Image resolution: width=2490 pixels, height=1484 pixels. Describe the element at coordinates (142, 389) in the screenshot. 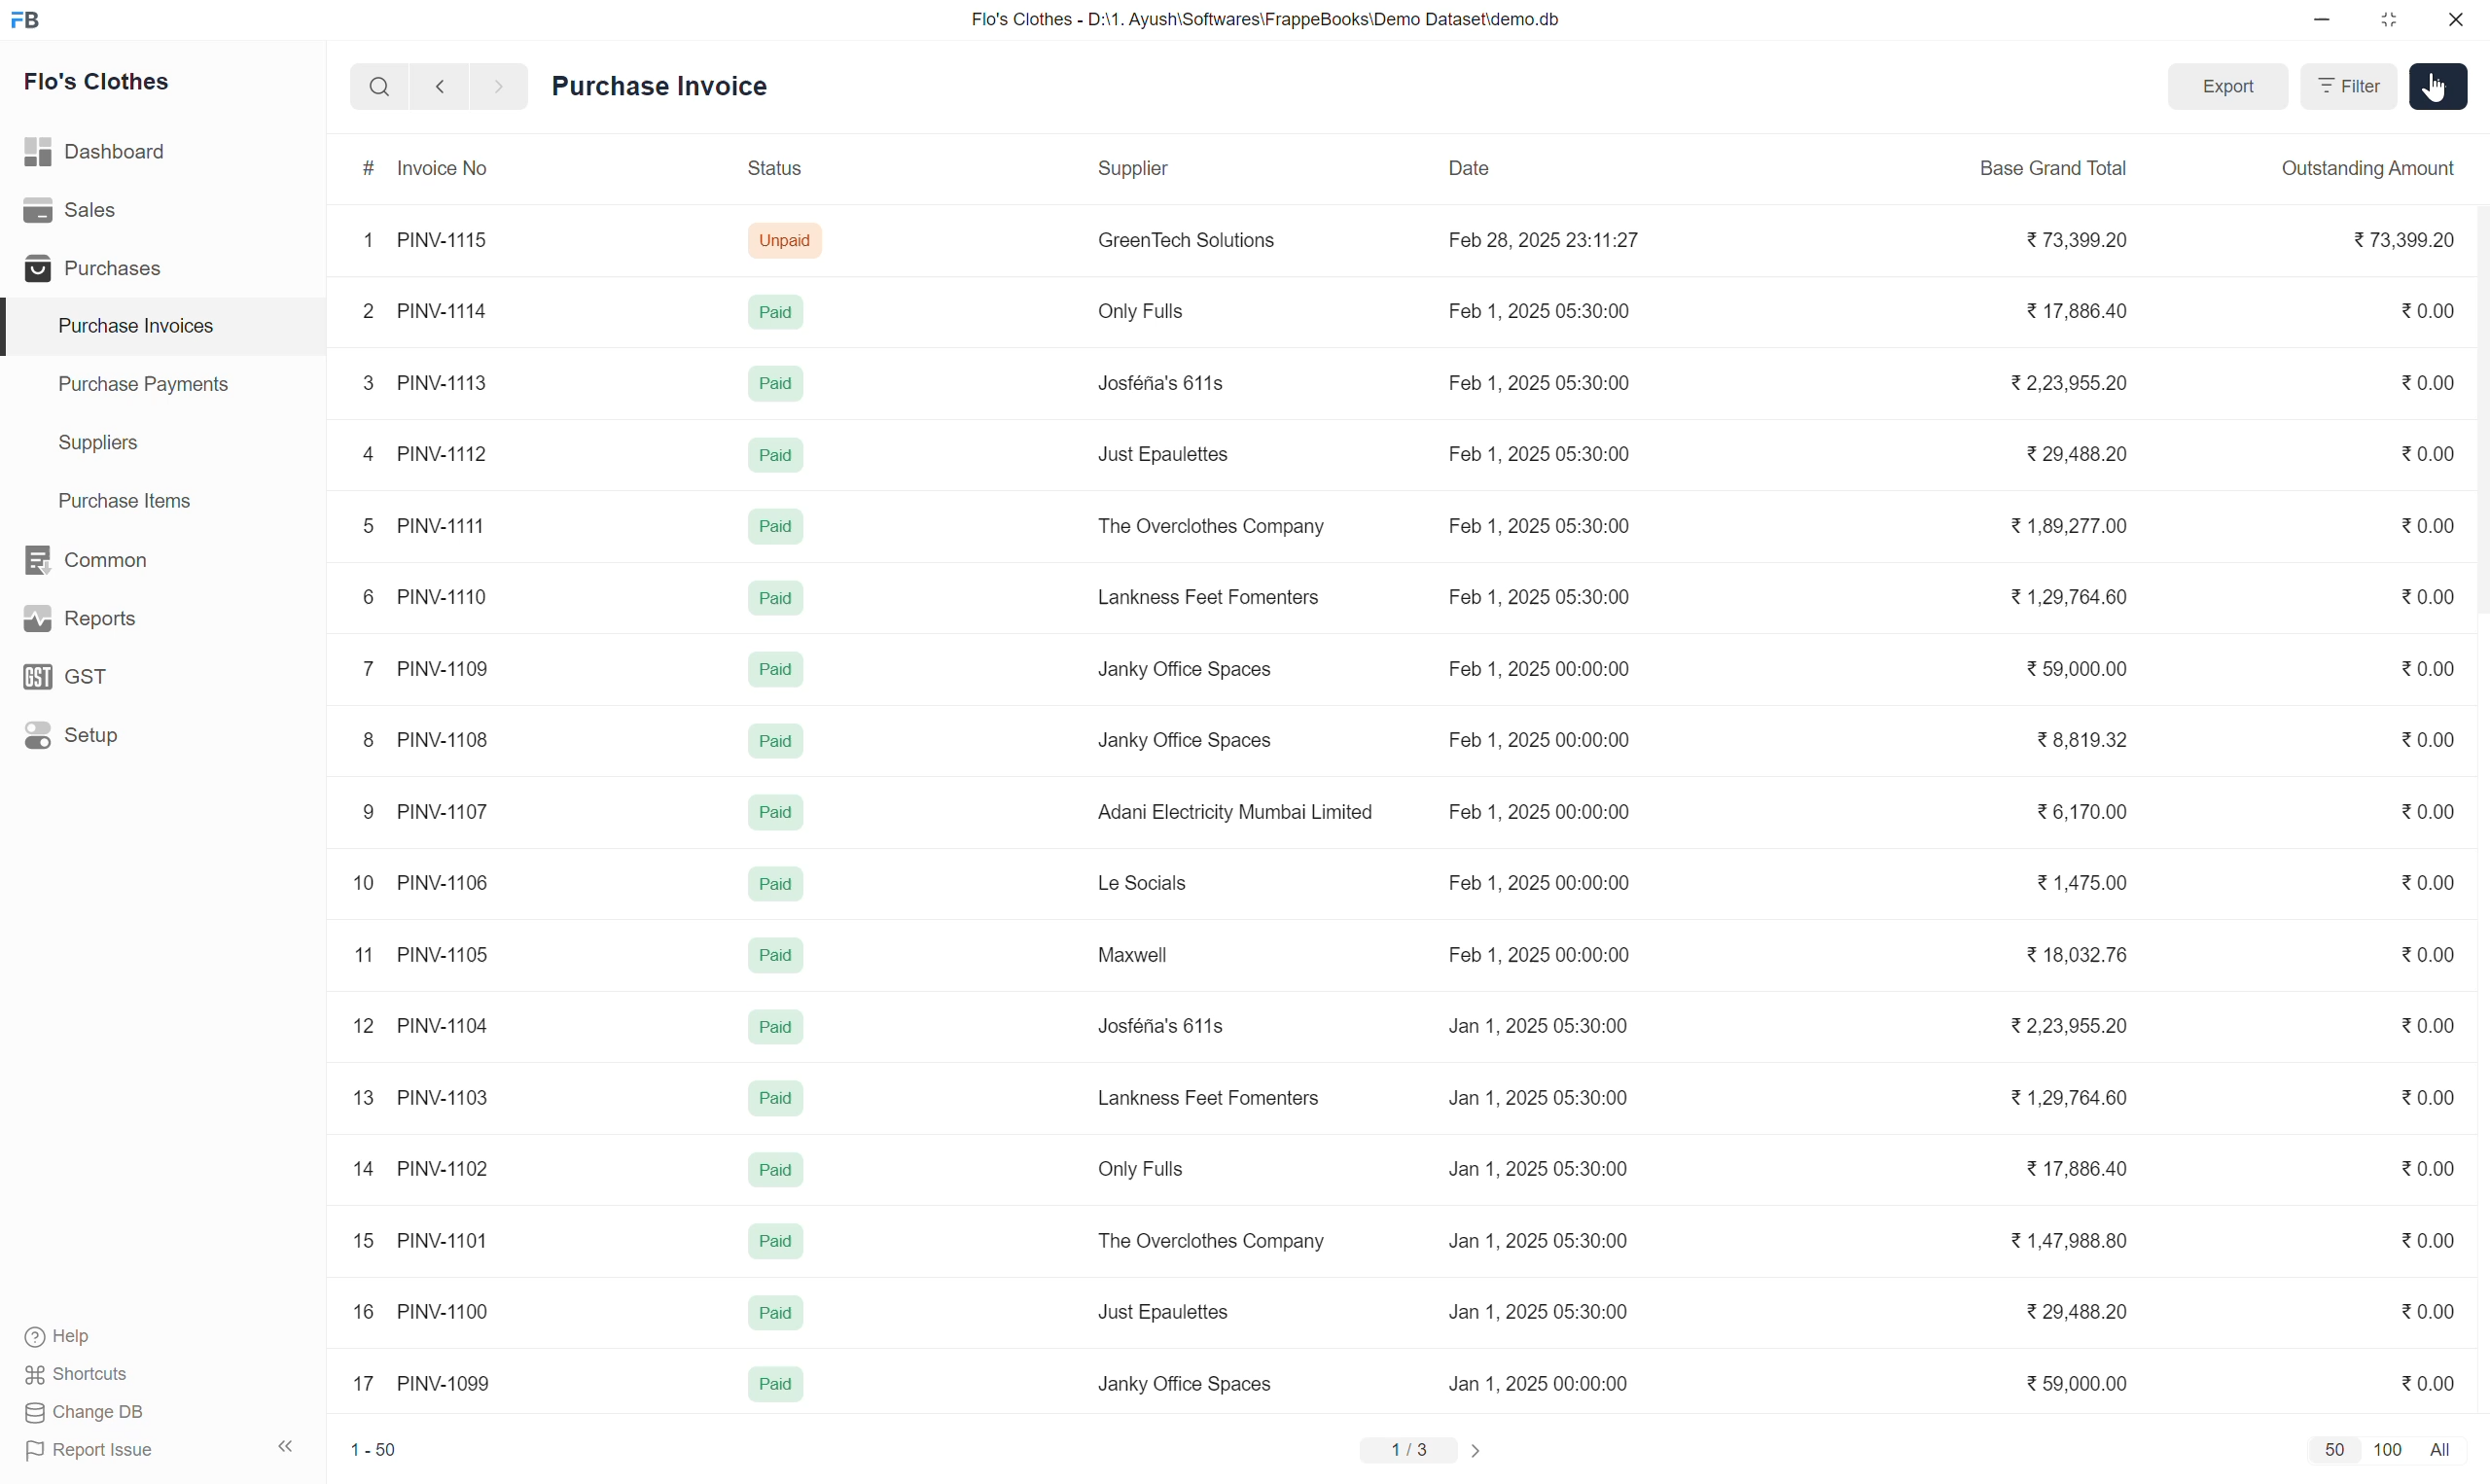

I see `Purchase Payments` at that location.